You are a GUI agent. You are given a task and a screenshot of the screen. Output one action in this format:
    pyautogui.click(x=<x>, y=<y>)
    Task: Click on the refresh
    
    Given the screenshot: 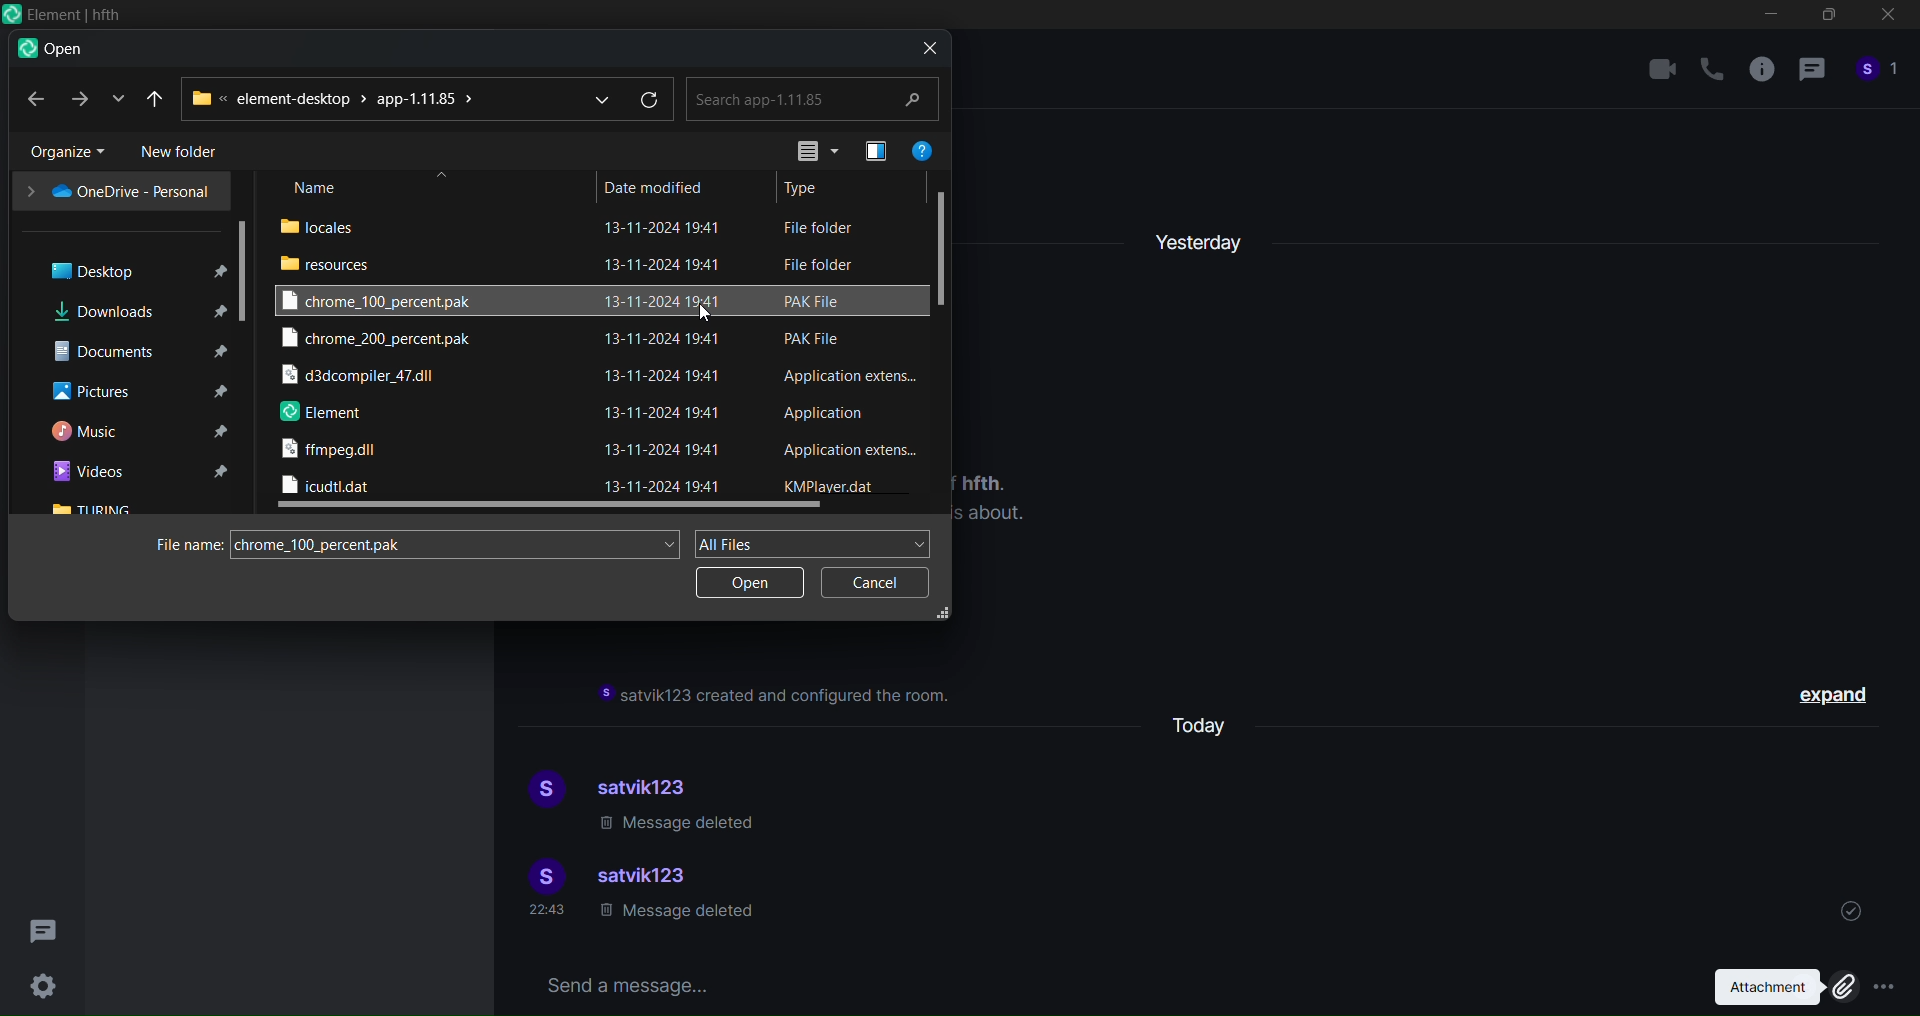 What is the action you would take?
    pyautogui.click(x=652, y=100)
    